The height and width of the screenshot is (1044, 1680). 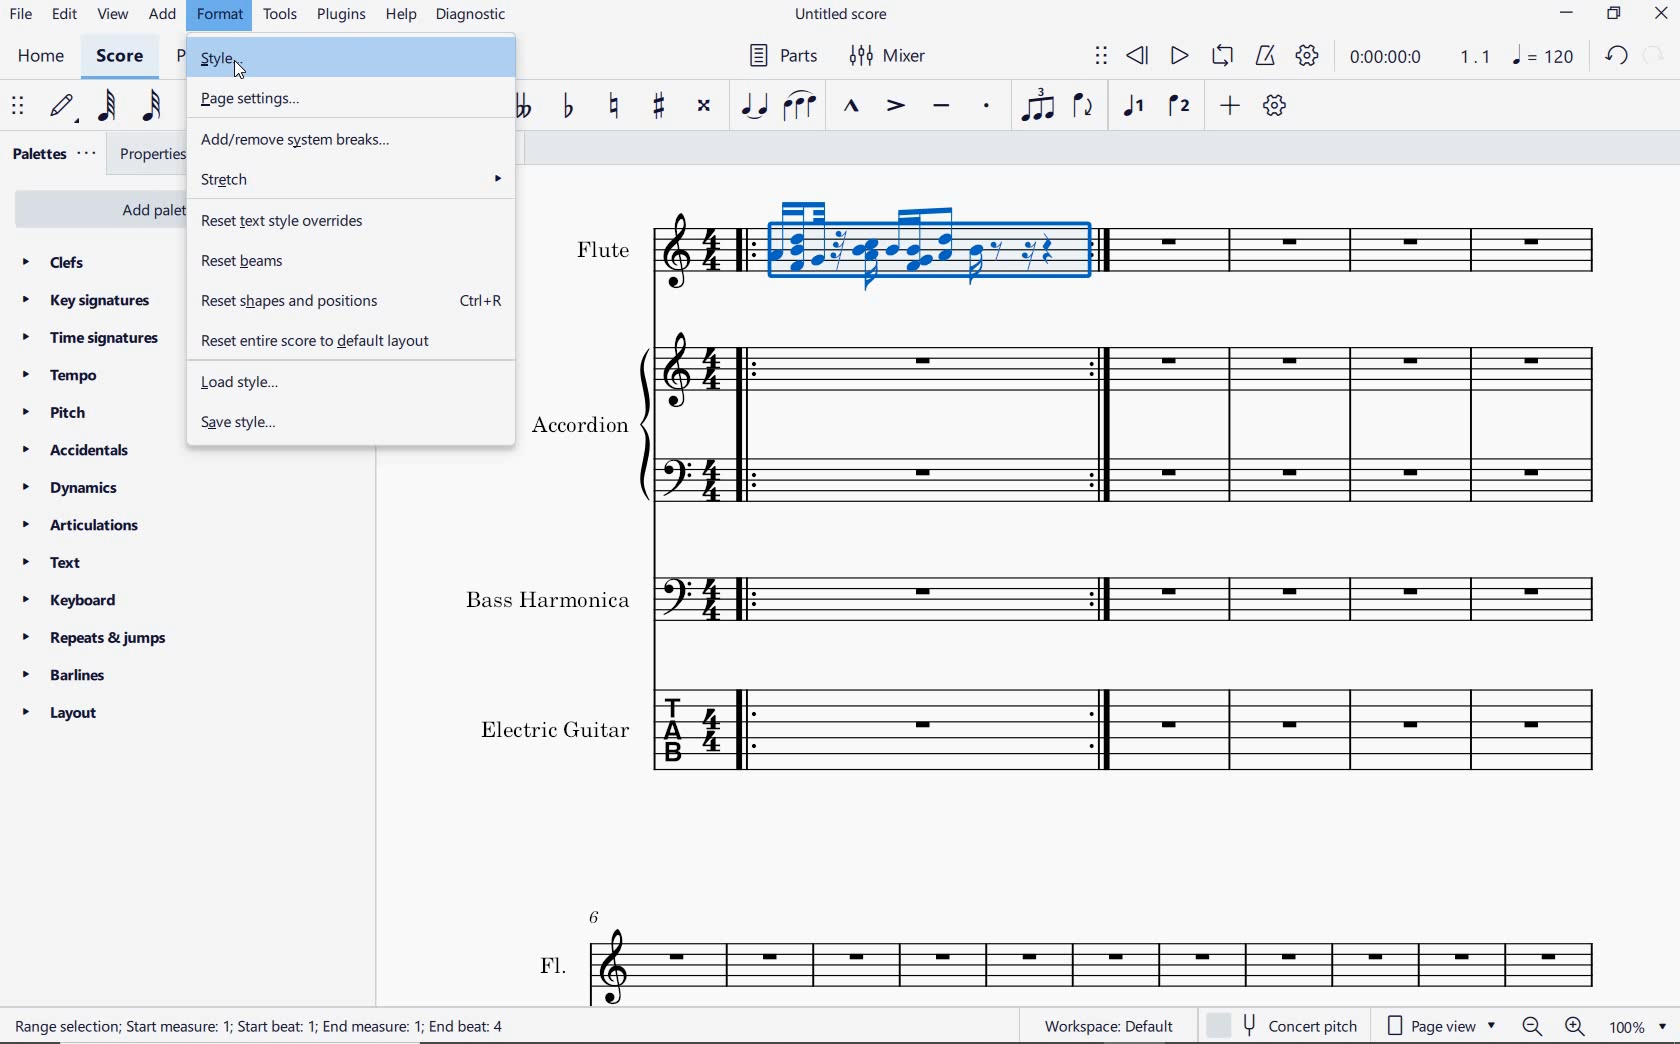 I want to click on cursor, so click(x=244, y=70).